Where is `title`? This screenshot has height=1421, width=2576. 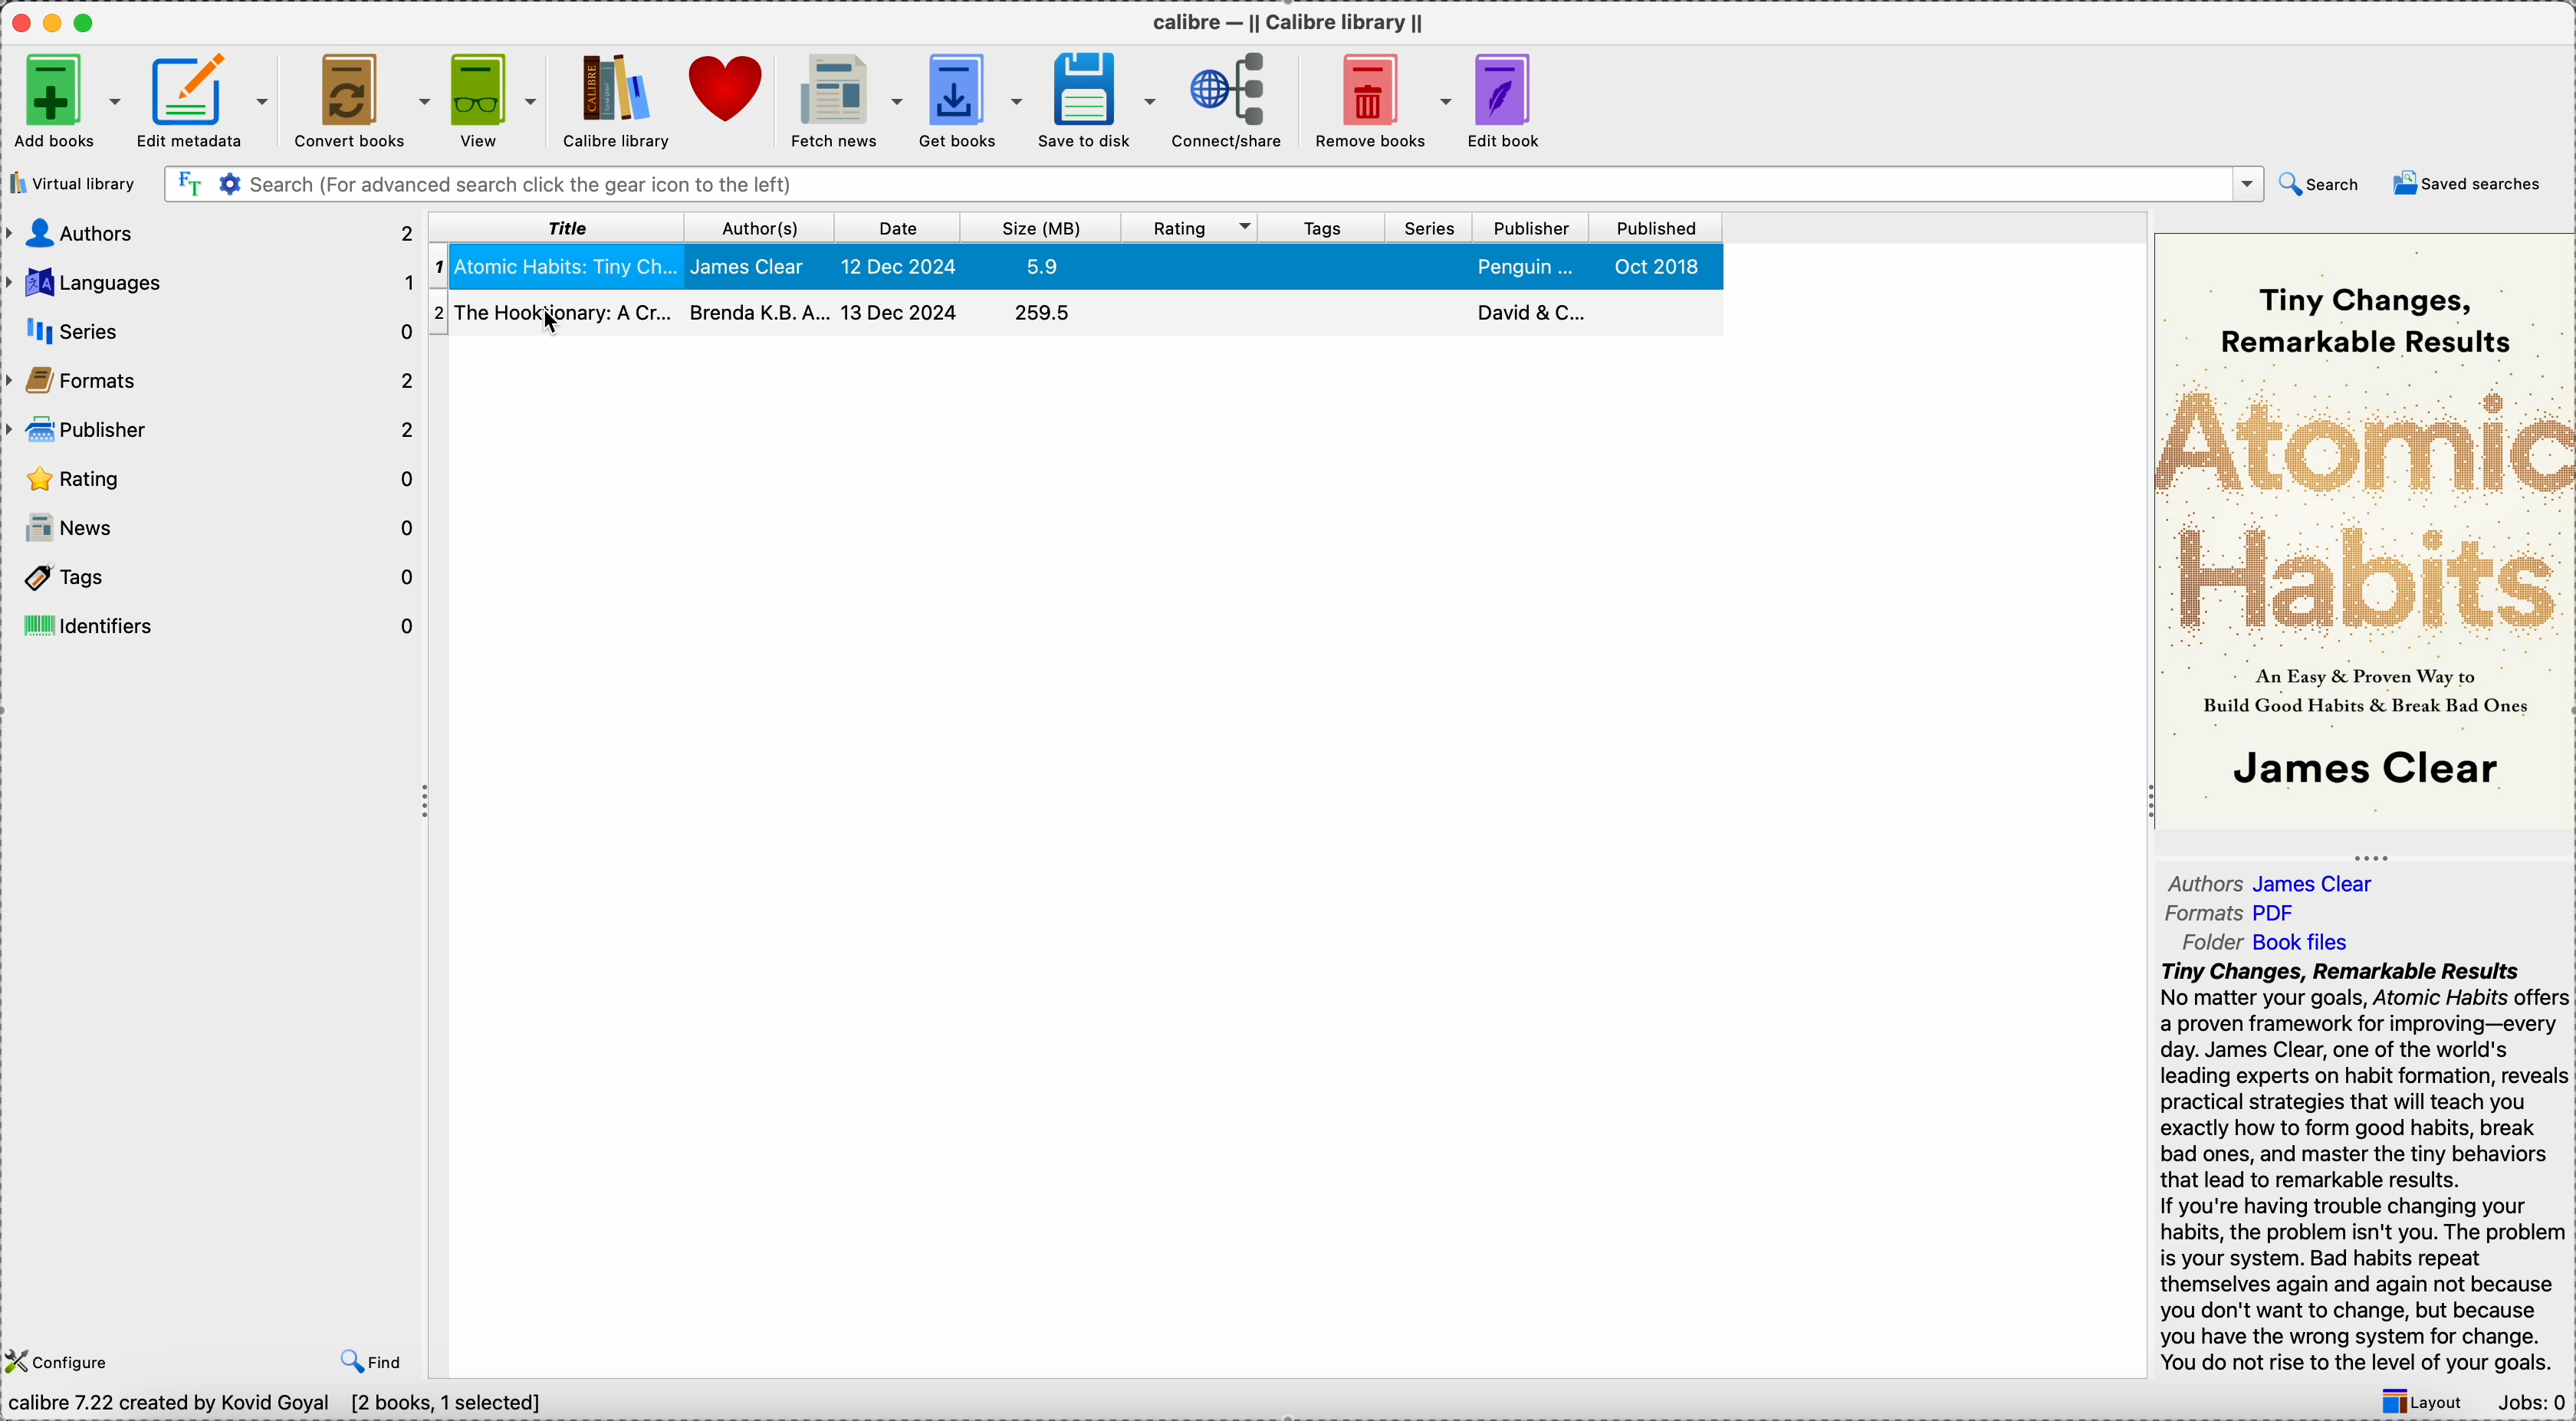
title is located at coordinates (560, 229).